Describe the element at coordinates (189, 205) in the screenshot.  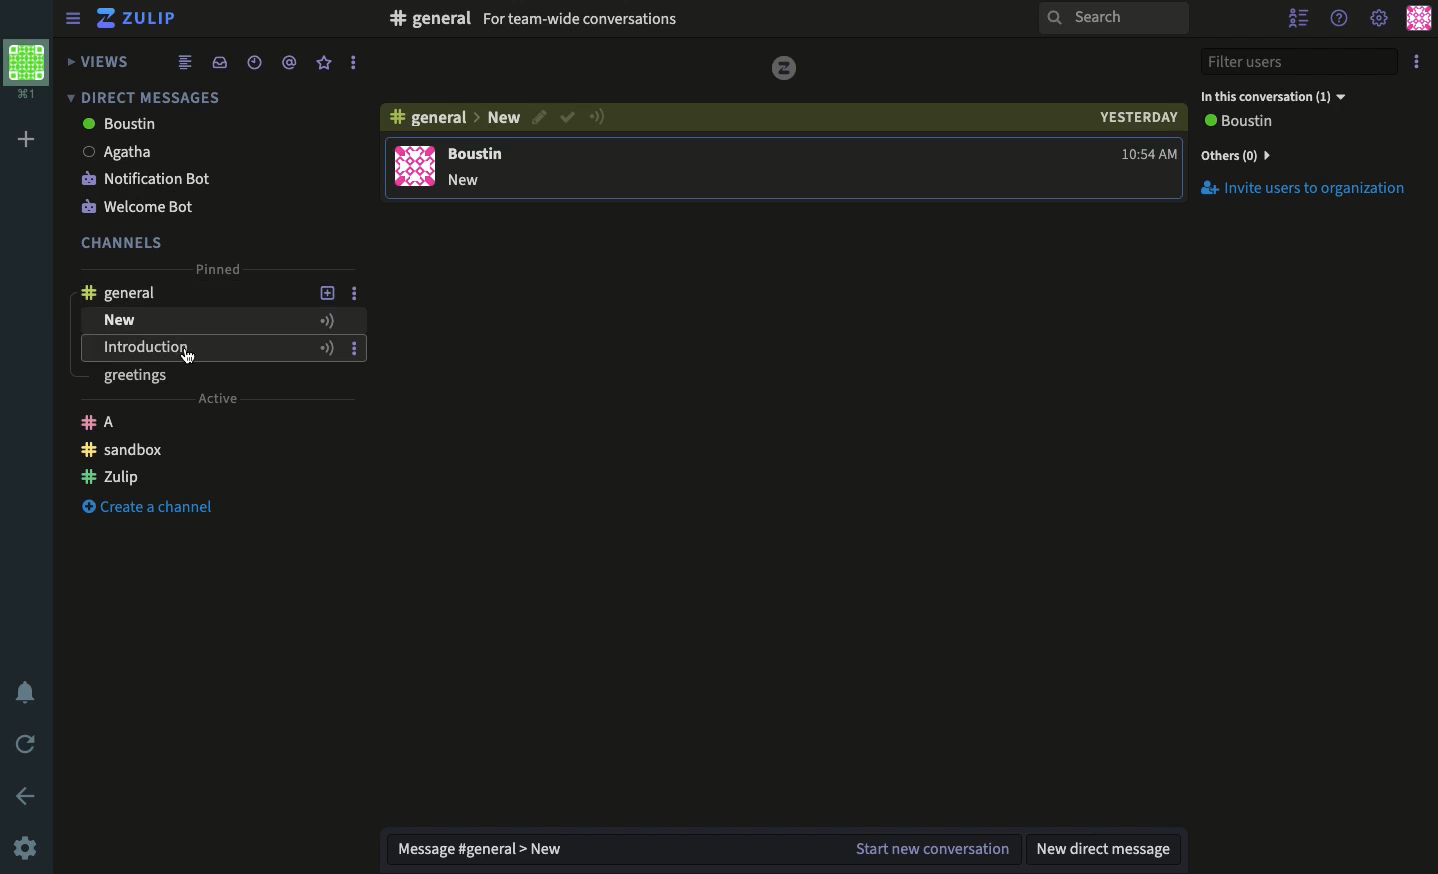
I see `Welcome bot` at that location.